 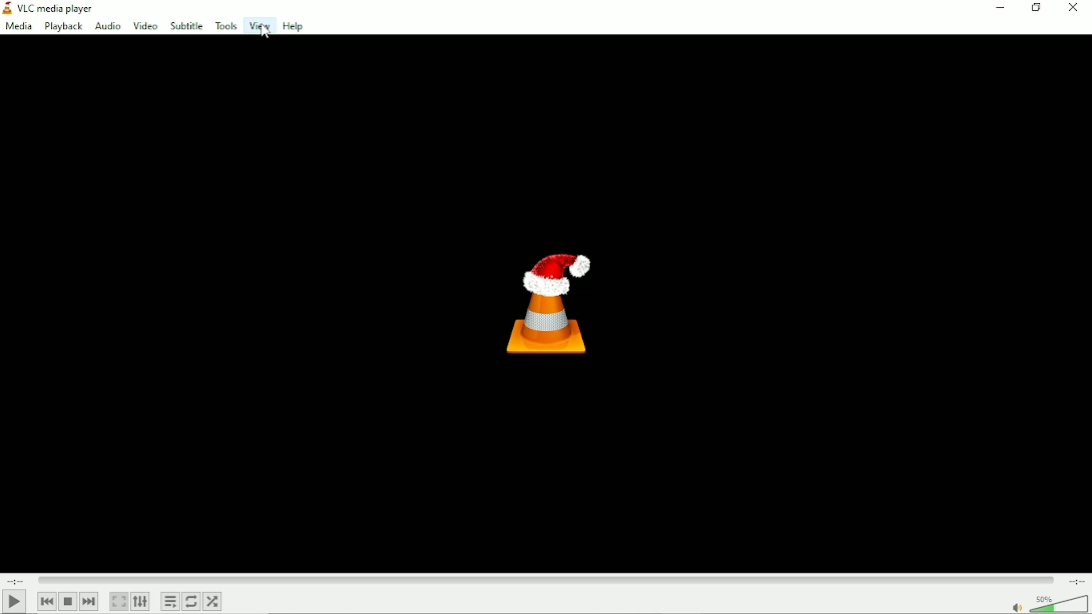 What do you see at coordinates (292, 27) in the screenshot?
I see `Help` at bounding box center [292, 27].